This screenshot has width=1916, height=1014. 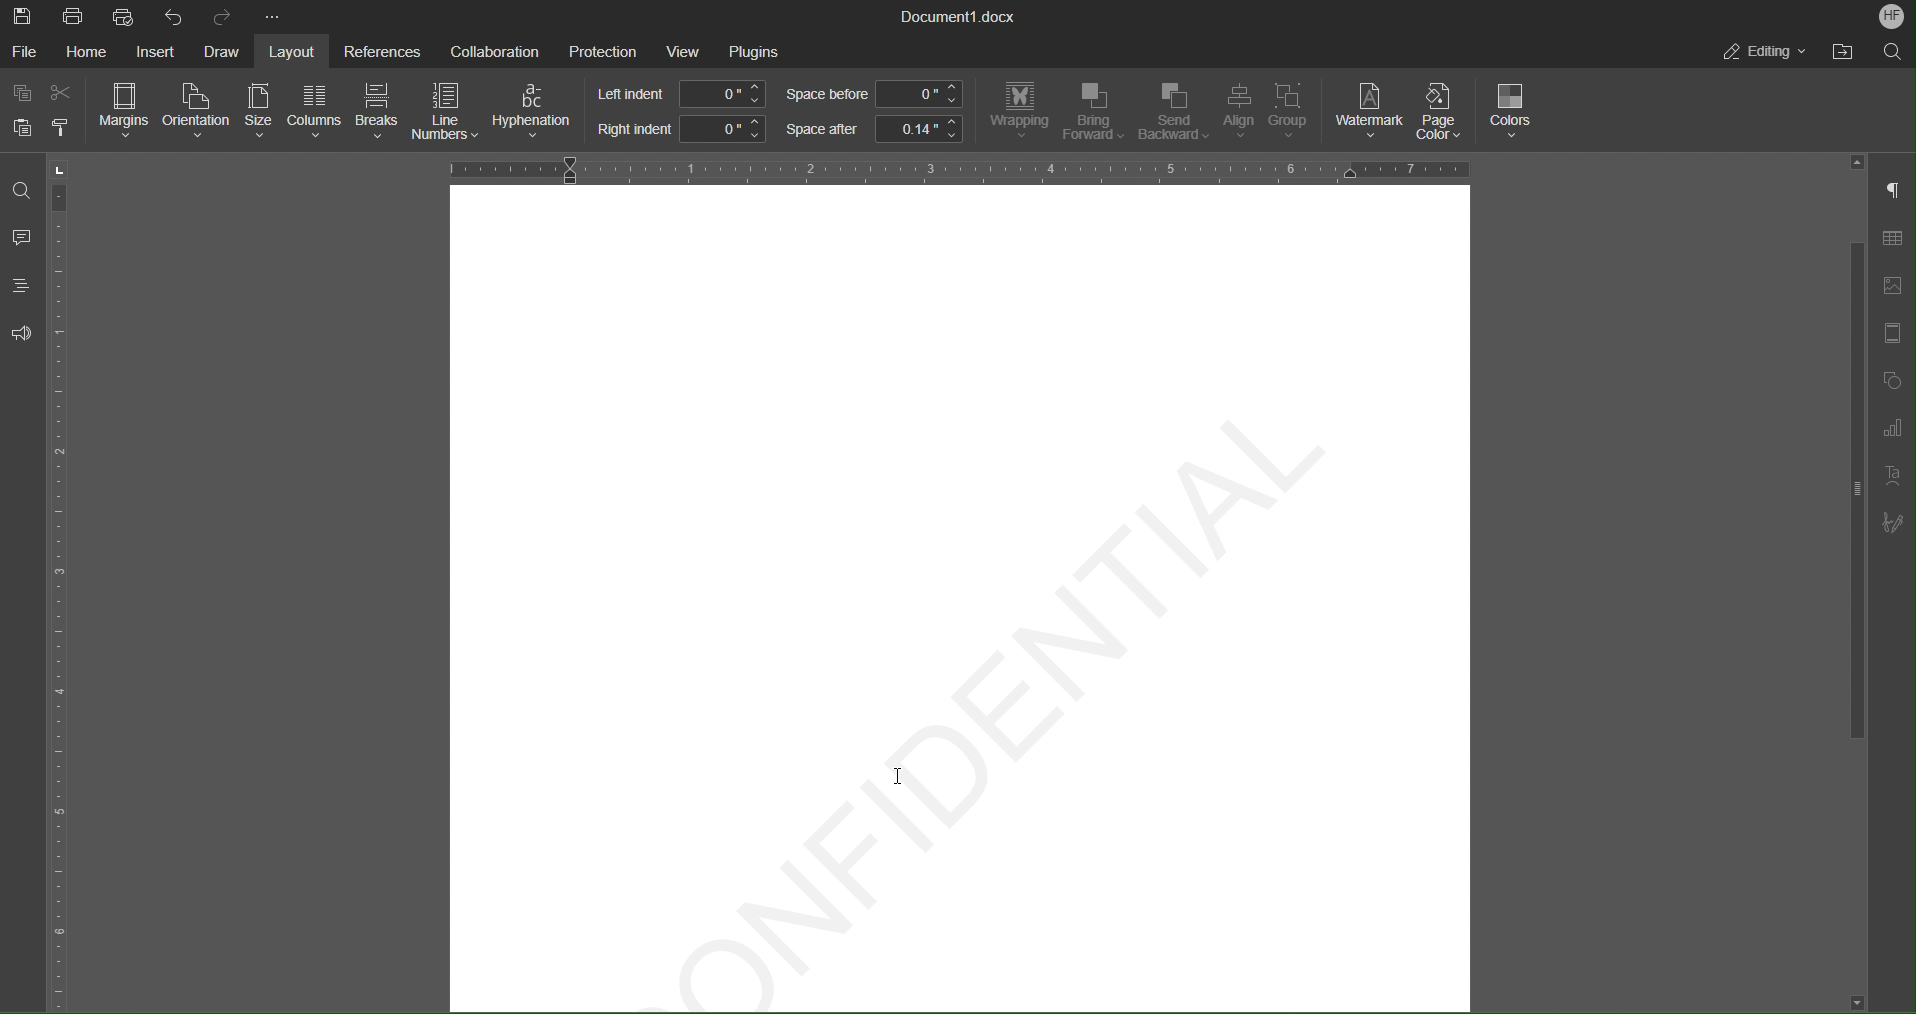 What do you see at coordinates (221, 17) in the screenshot?
I see `Redo` at bounding box center [221, 17].